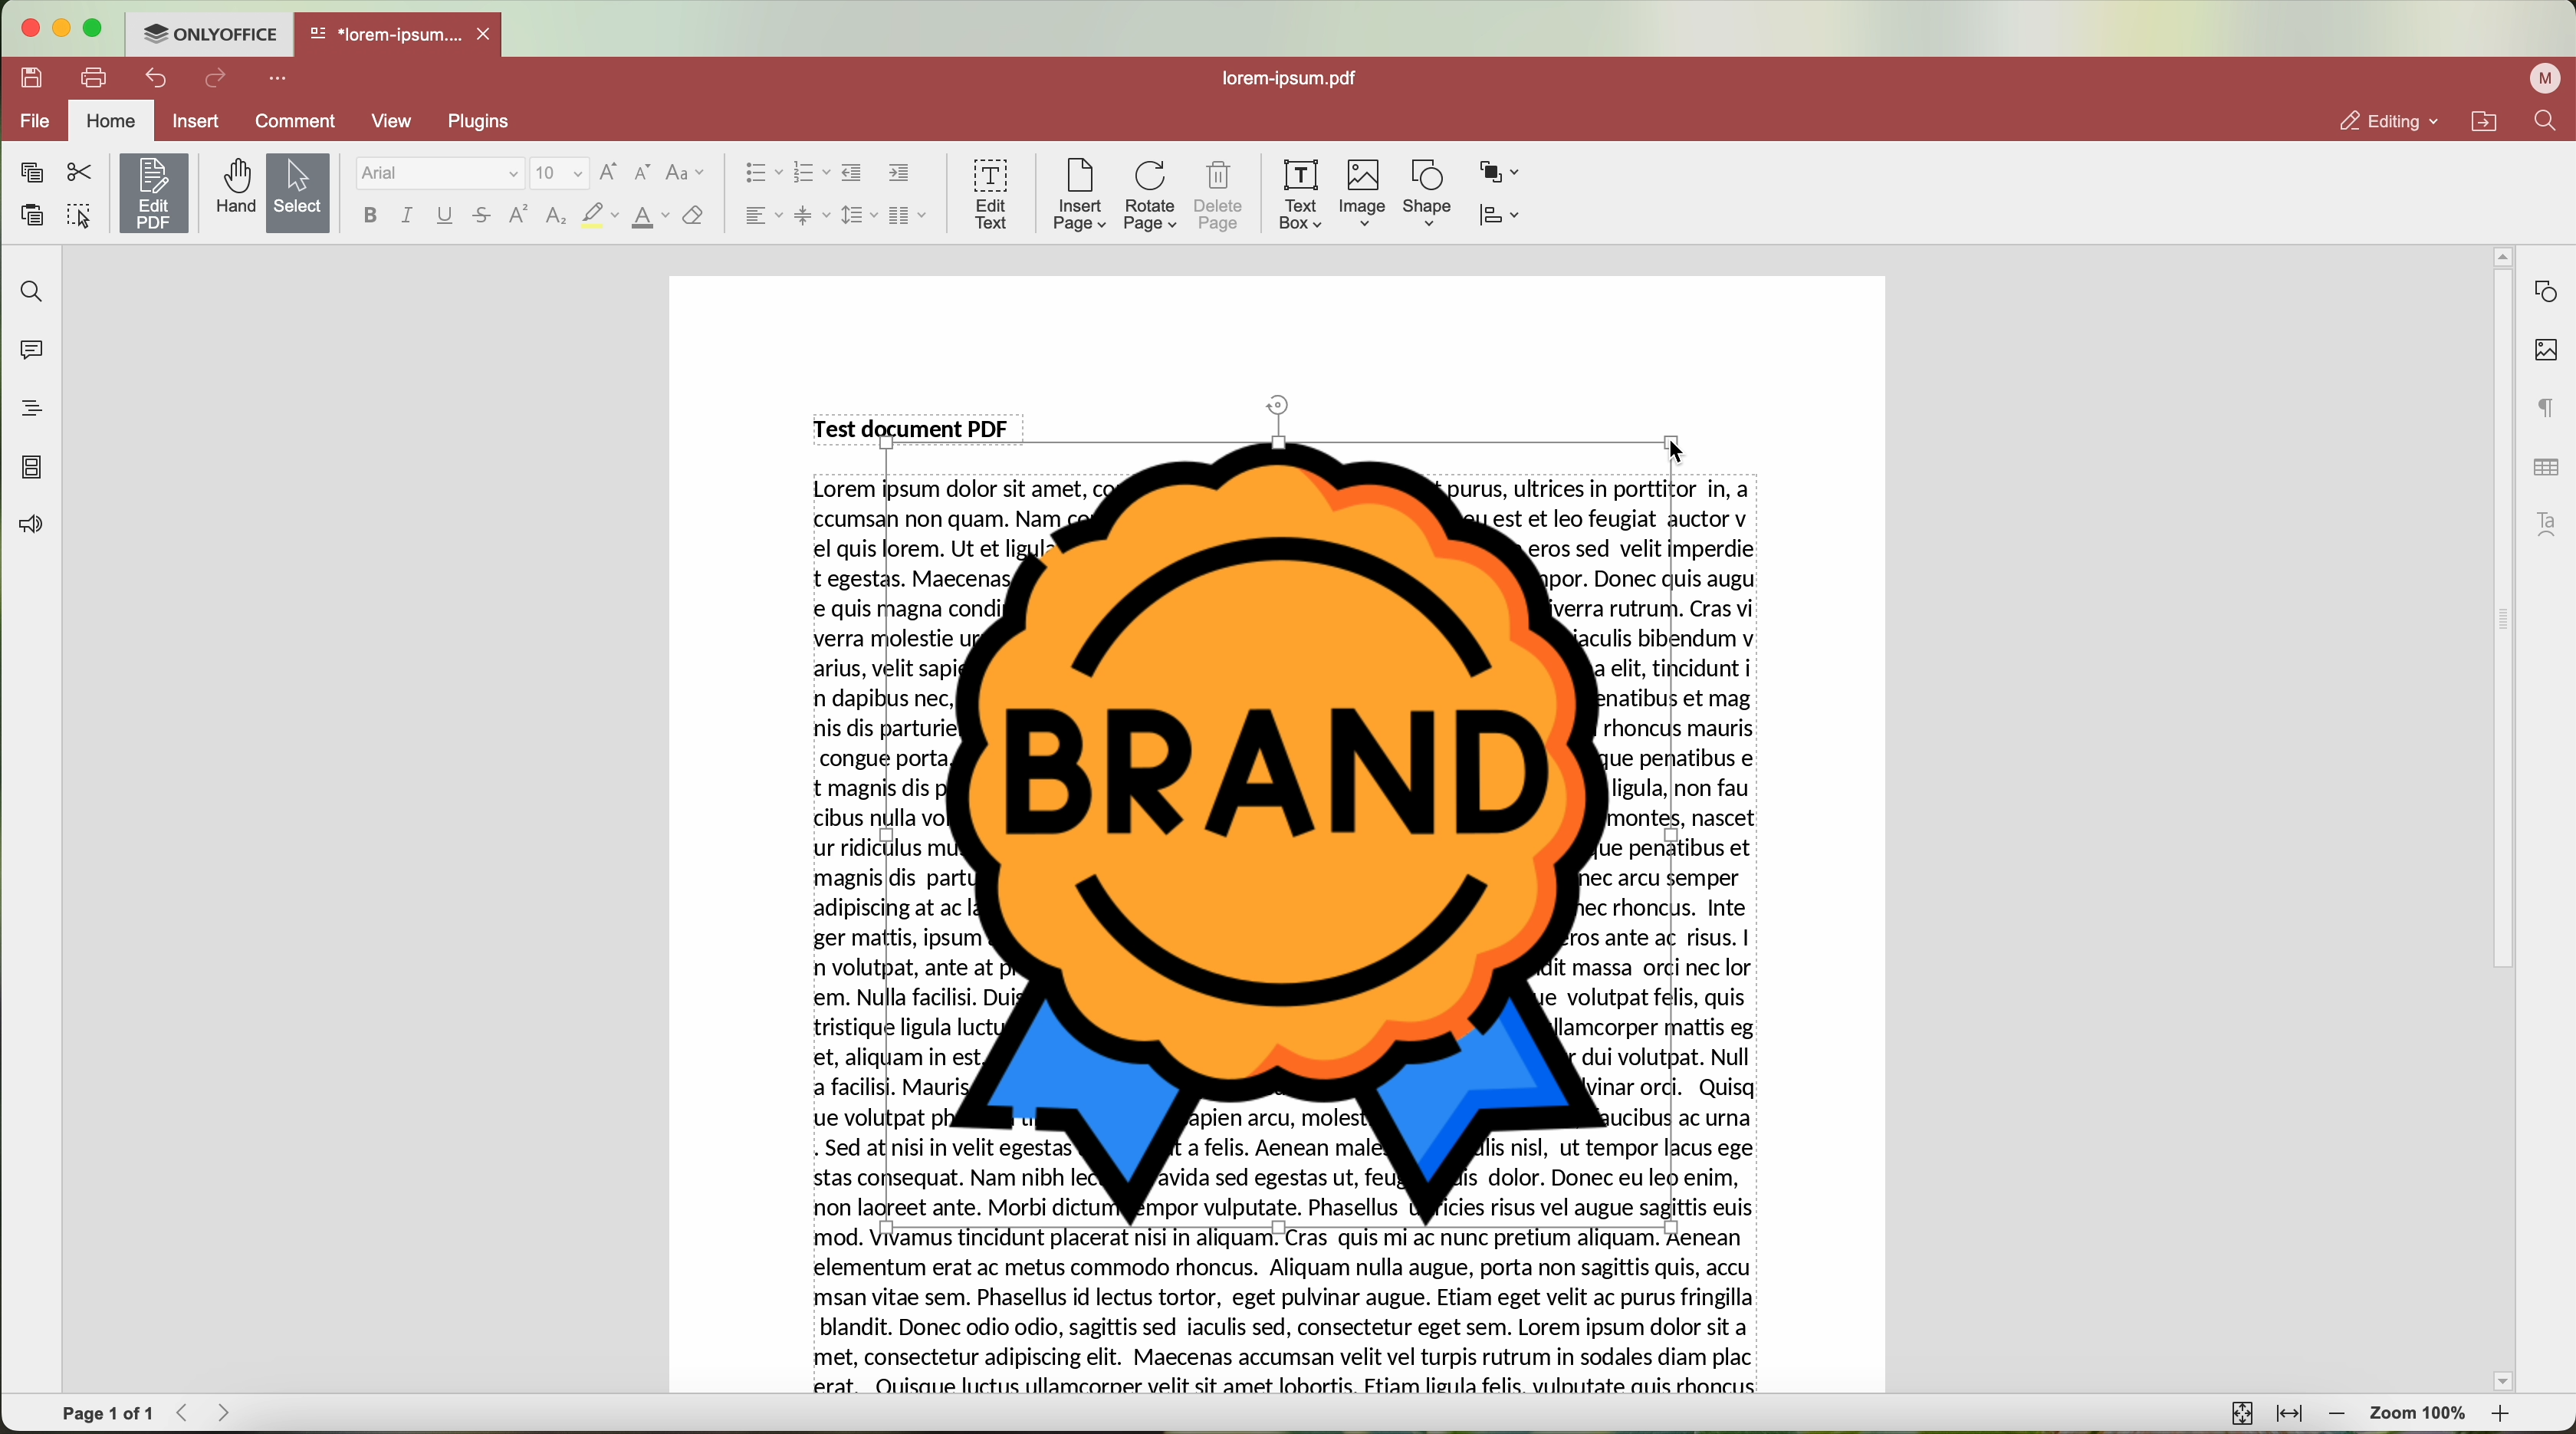  Describe the element at coordinates (852, 173) in the screenshot. I see `decrease indent` at that location.